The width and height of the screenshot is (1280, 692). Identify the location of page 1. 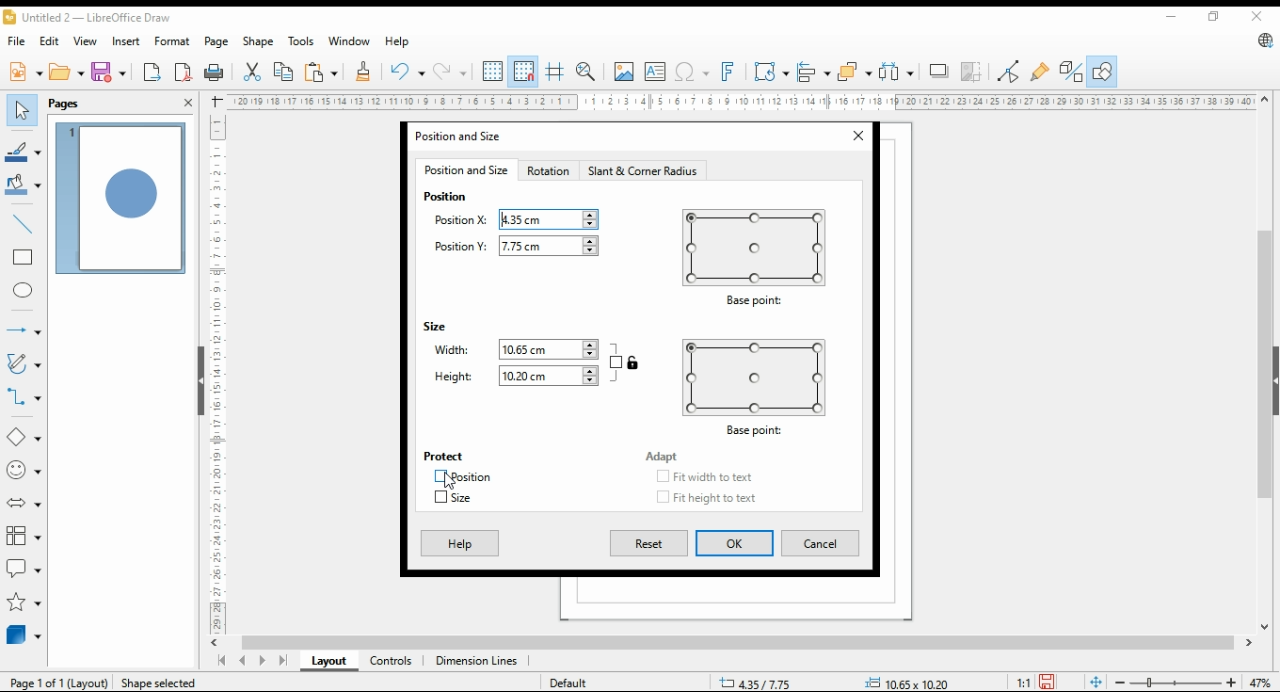
(123, 199).